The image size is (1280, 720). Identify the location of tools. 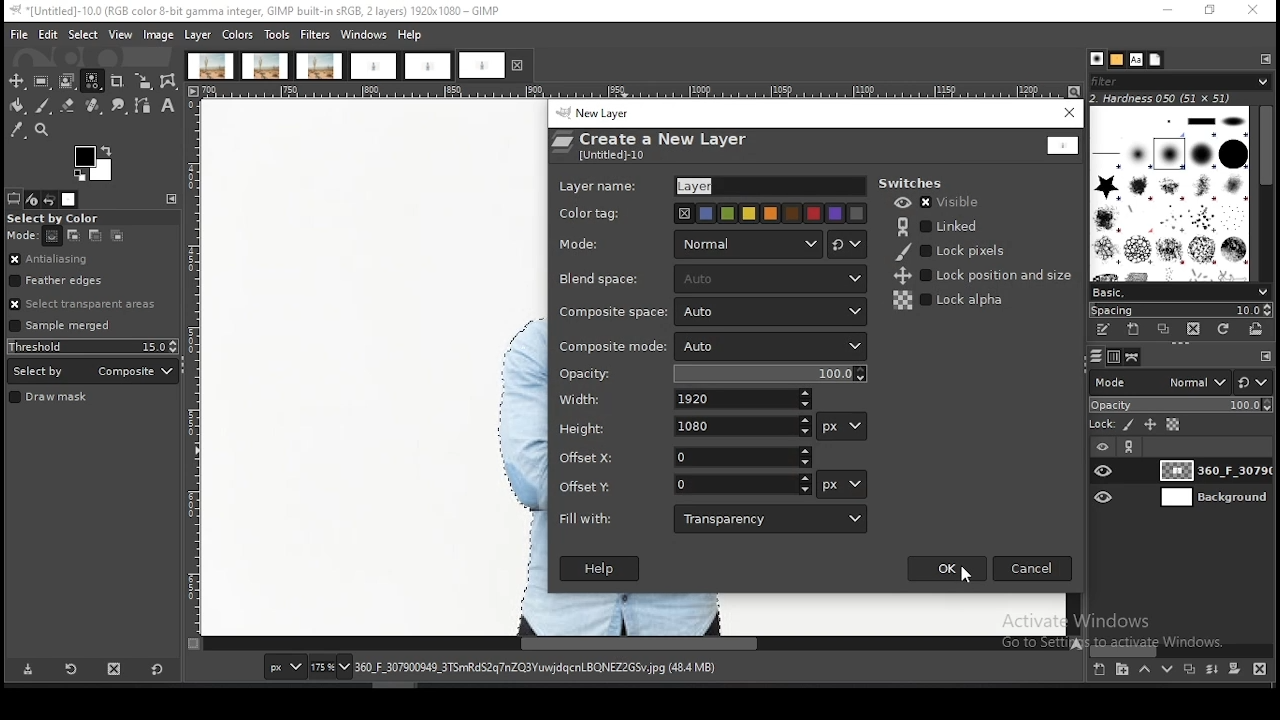
(277, 36).